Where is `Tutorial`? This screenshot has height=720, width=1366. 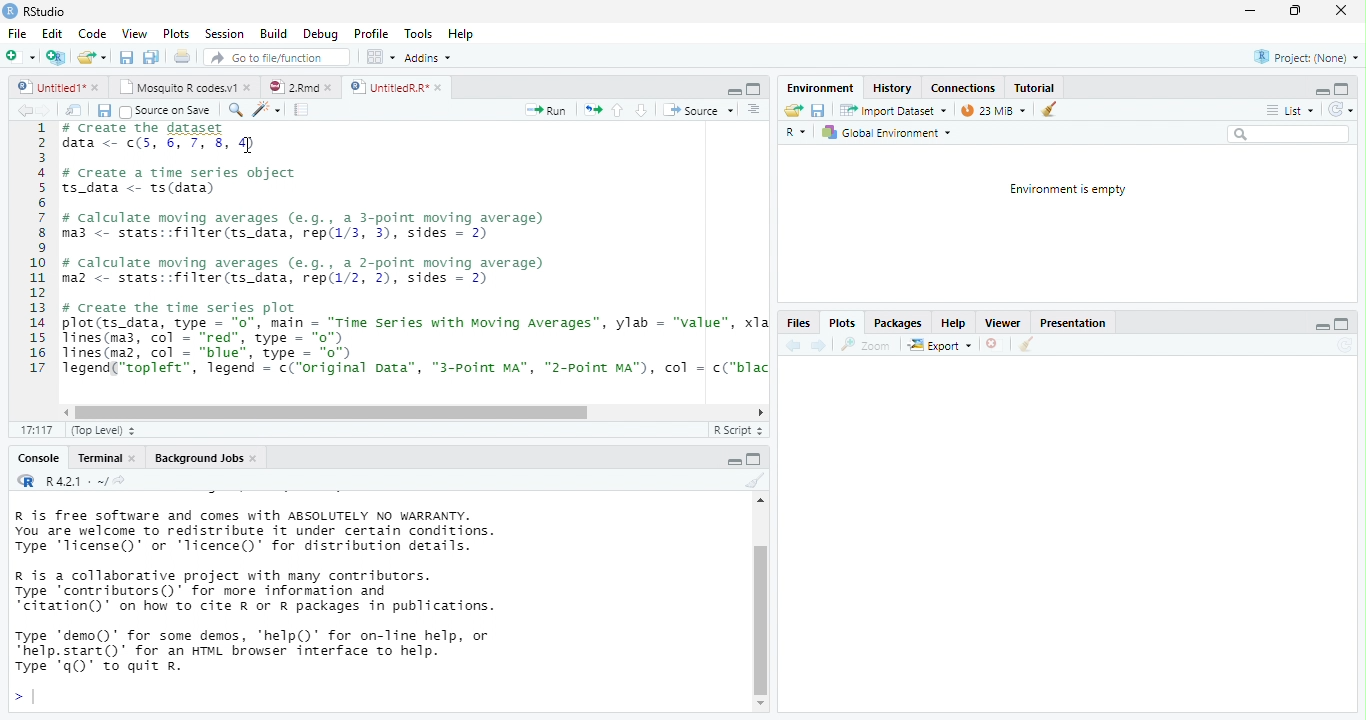 Tutorial is located at coordinates (1035, 87).